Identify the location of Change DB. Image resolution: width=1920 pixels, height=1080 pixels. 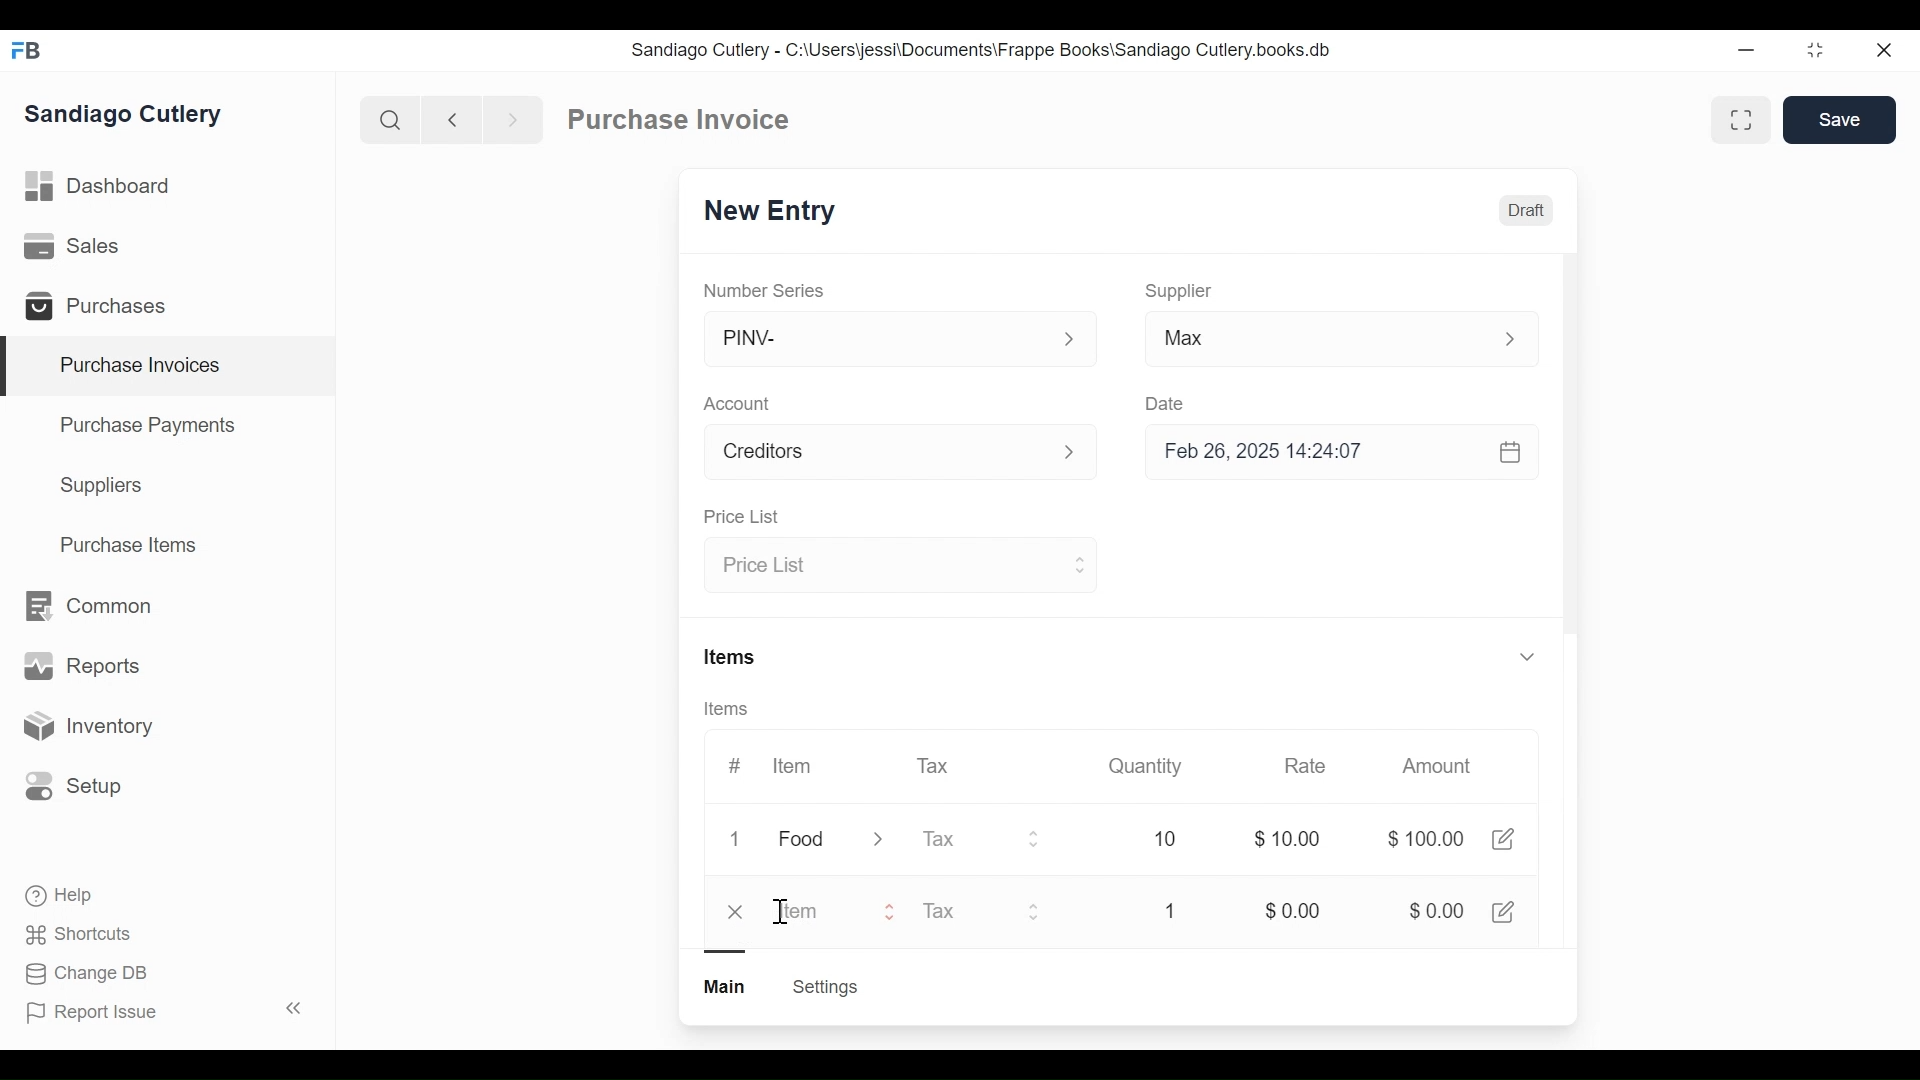
(90, 974).